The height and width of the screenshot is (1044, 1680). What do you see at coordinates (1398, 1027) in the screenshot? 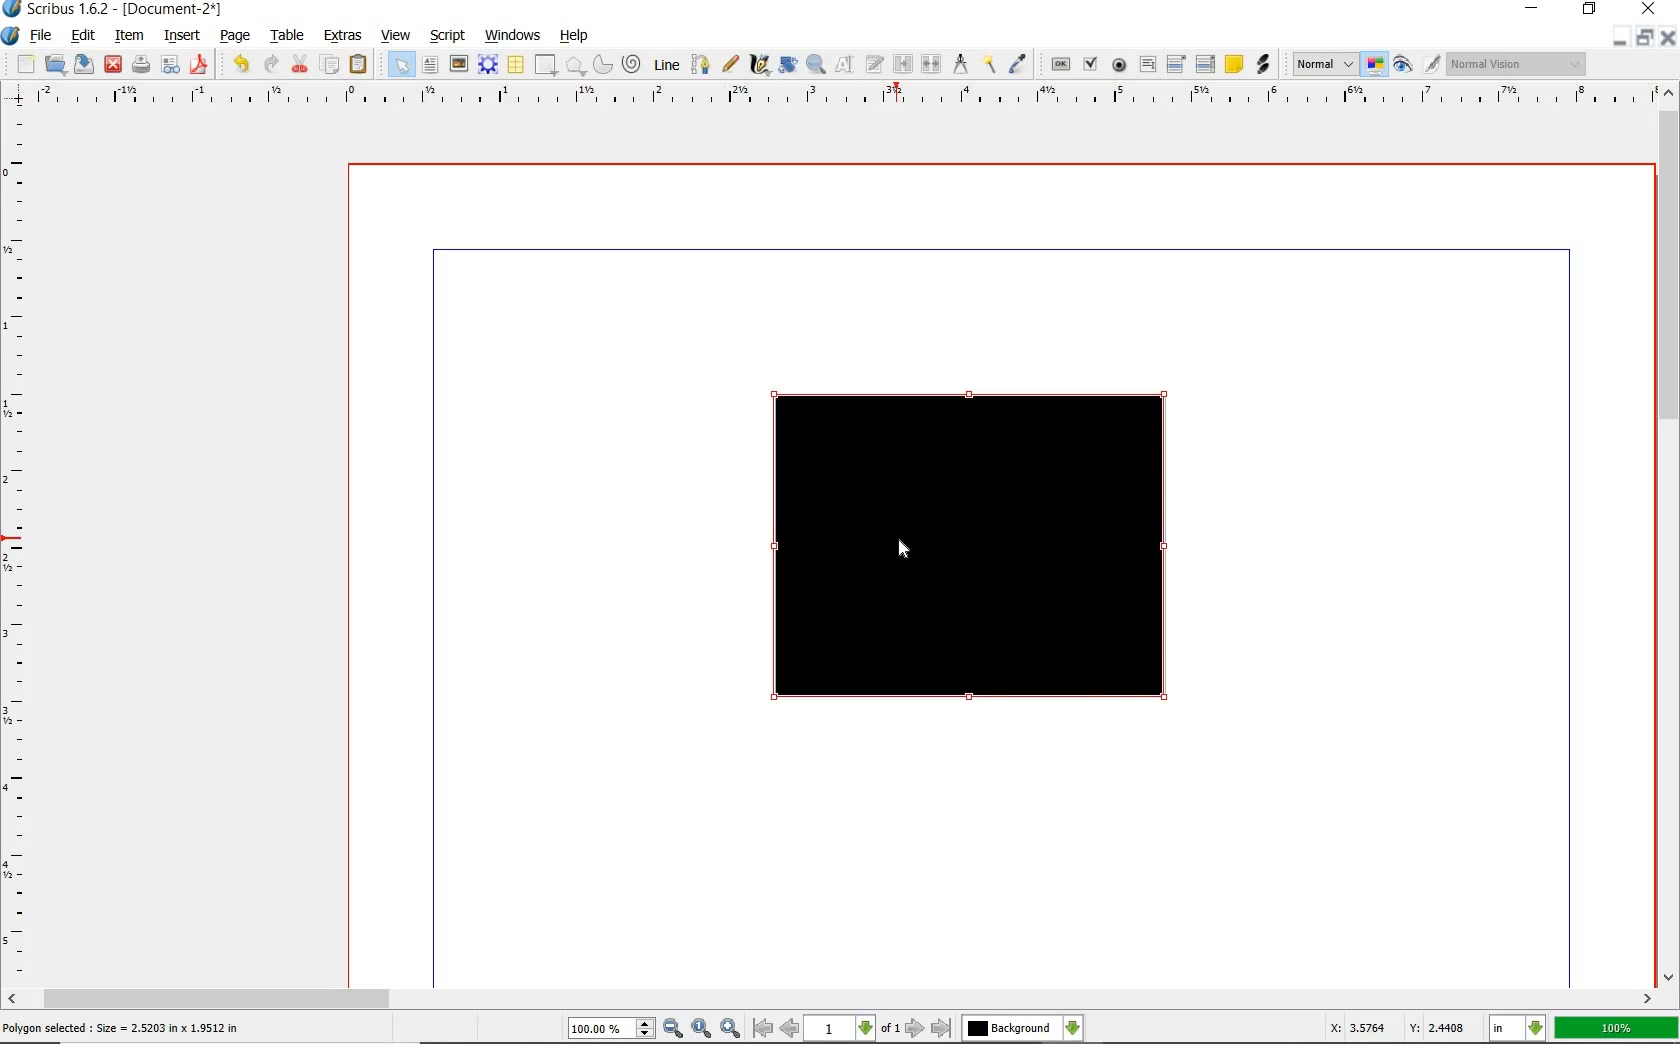
I see `X: 3.5764 Y: 2.4408` at bounding box center [1398, 1027].